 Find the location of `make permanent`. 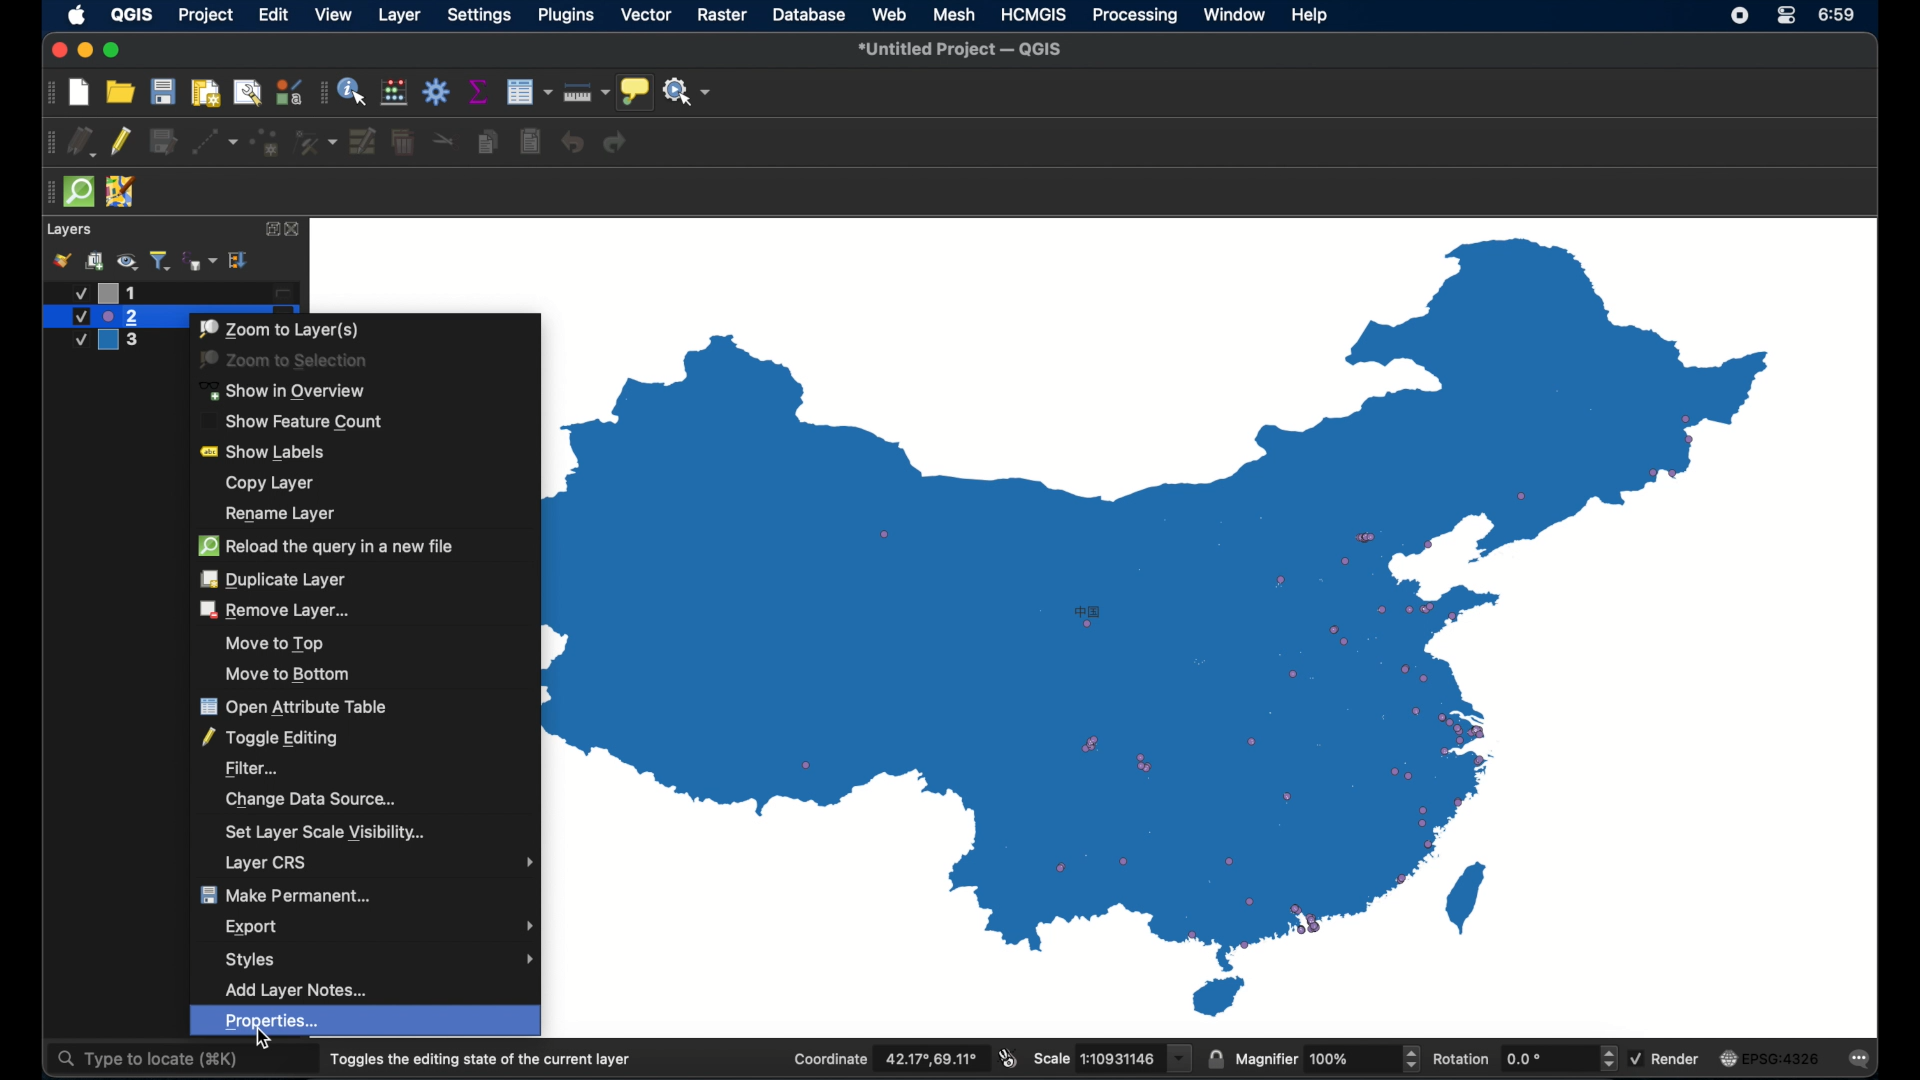

make permanent is located at coordinates (289, 894).